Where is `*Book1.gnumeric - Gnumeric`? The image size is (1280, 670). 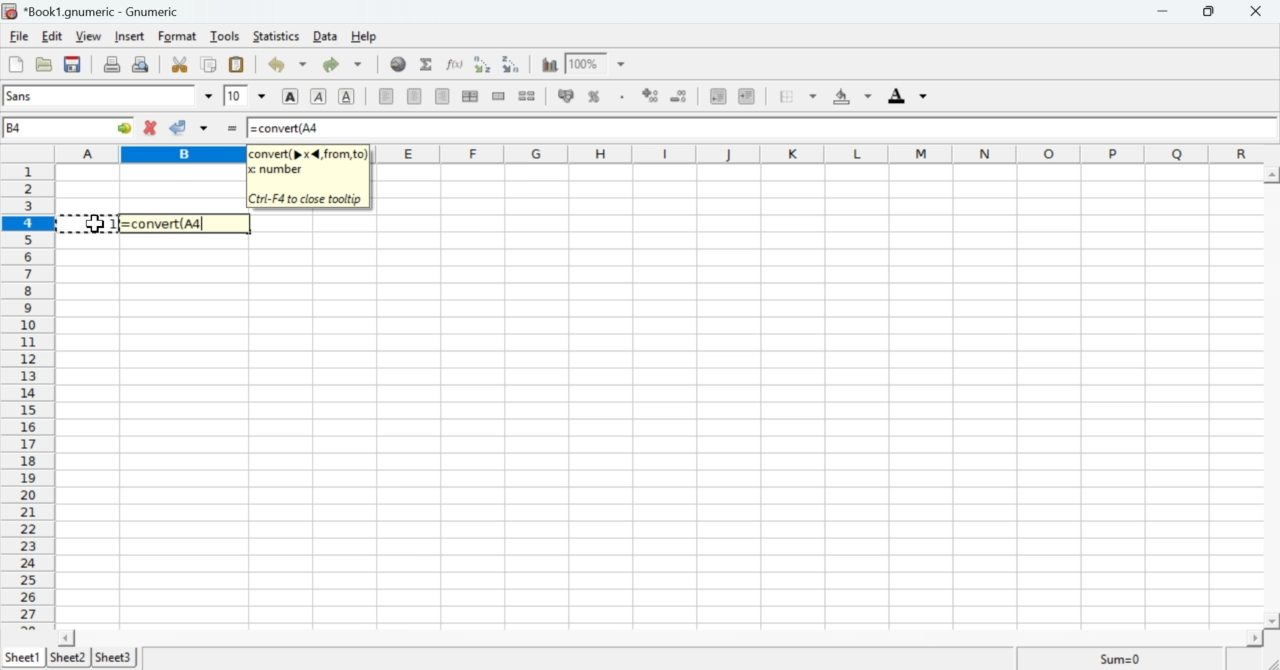 *Book1.gnumeric - Gnumeric is located at coordinates (105, 11).